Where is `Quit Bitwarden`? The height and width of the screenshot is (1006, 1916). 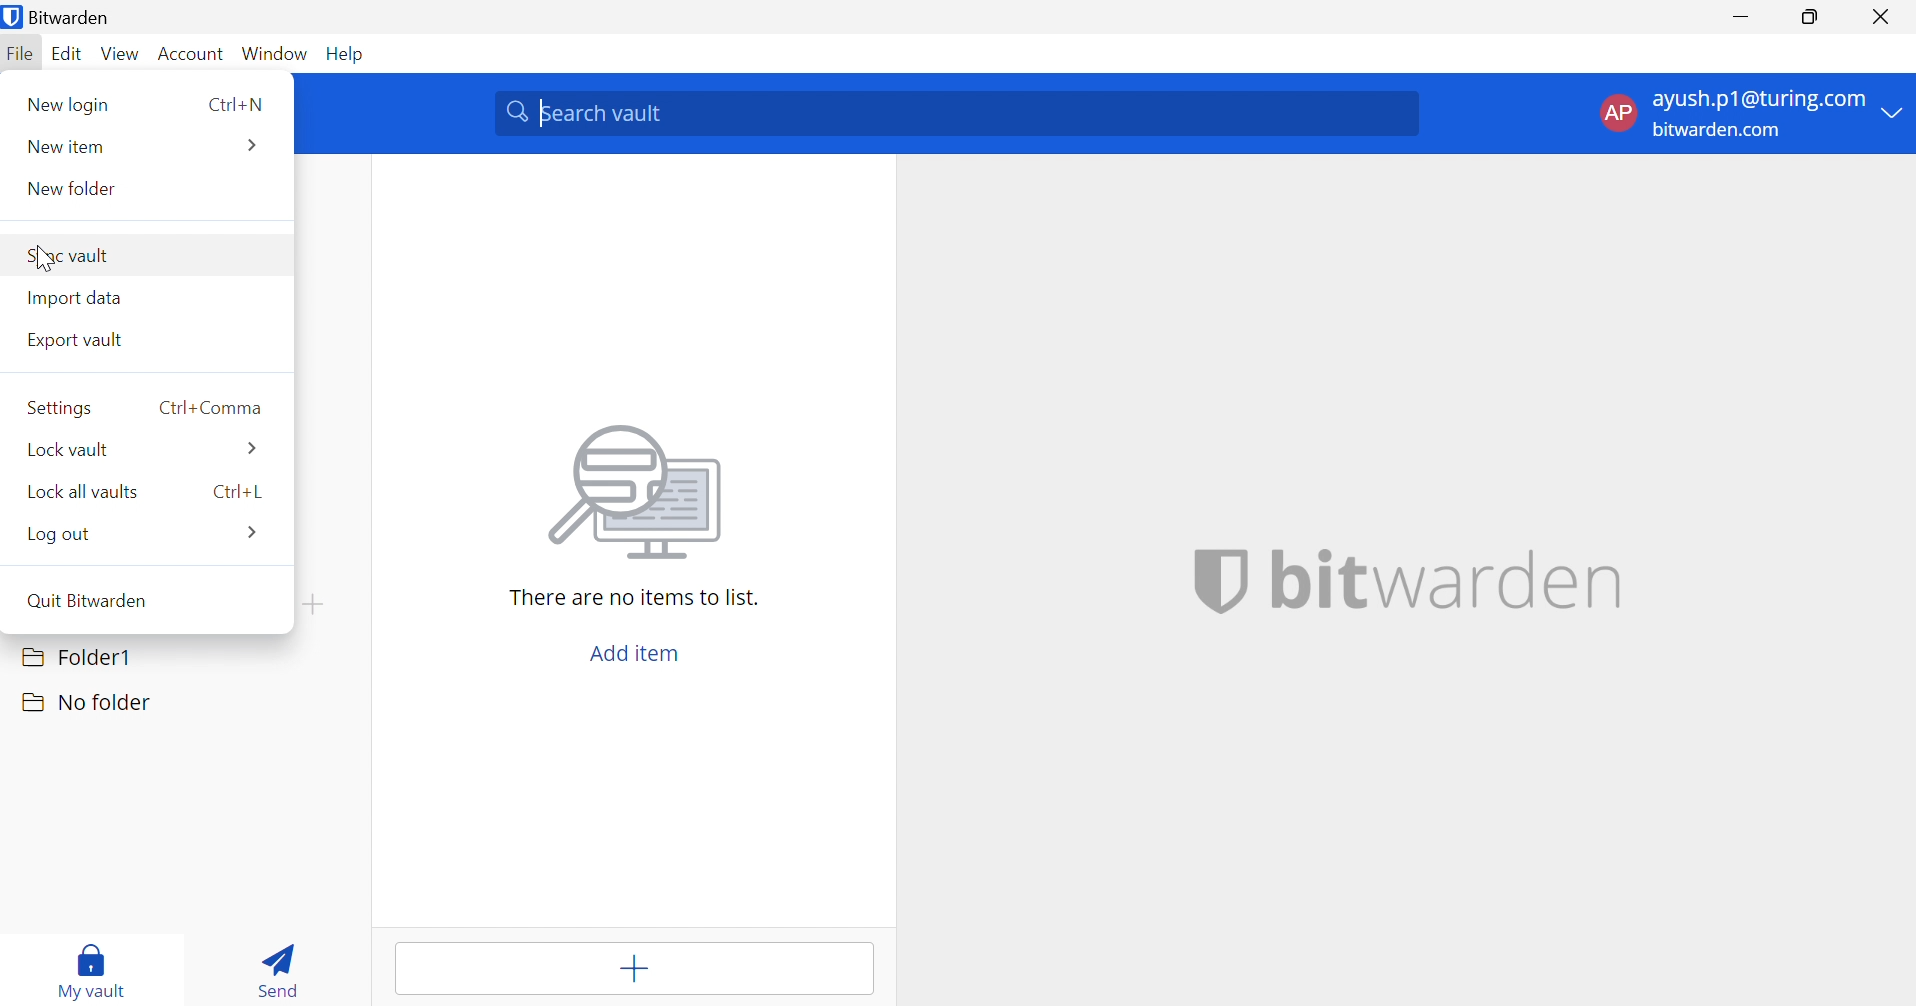
Quit Bitwarden is located at coordinates (86, 599).